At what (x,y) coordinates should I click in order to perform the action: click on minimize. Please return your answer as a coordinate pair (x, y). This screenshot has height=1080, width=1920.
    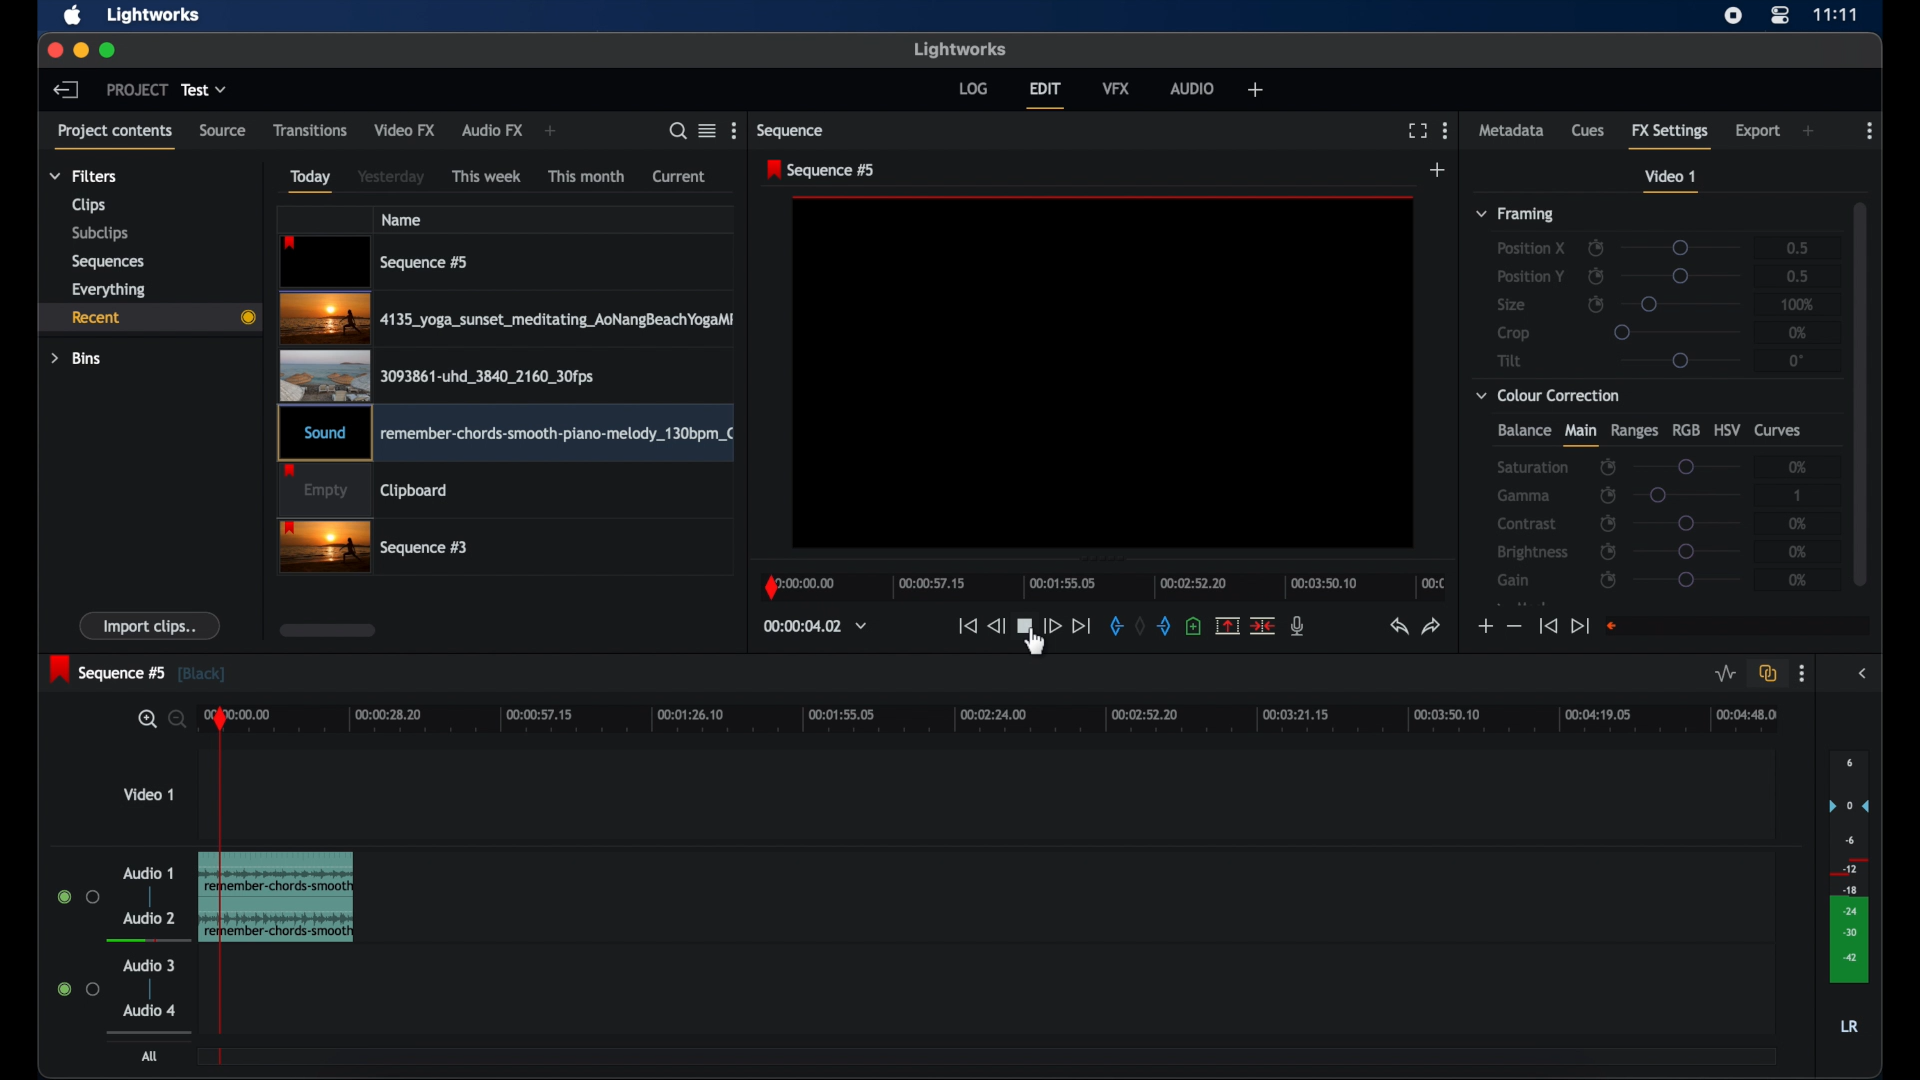
    Looking at the image, I should click on (80, 52).